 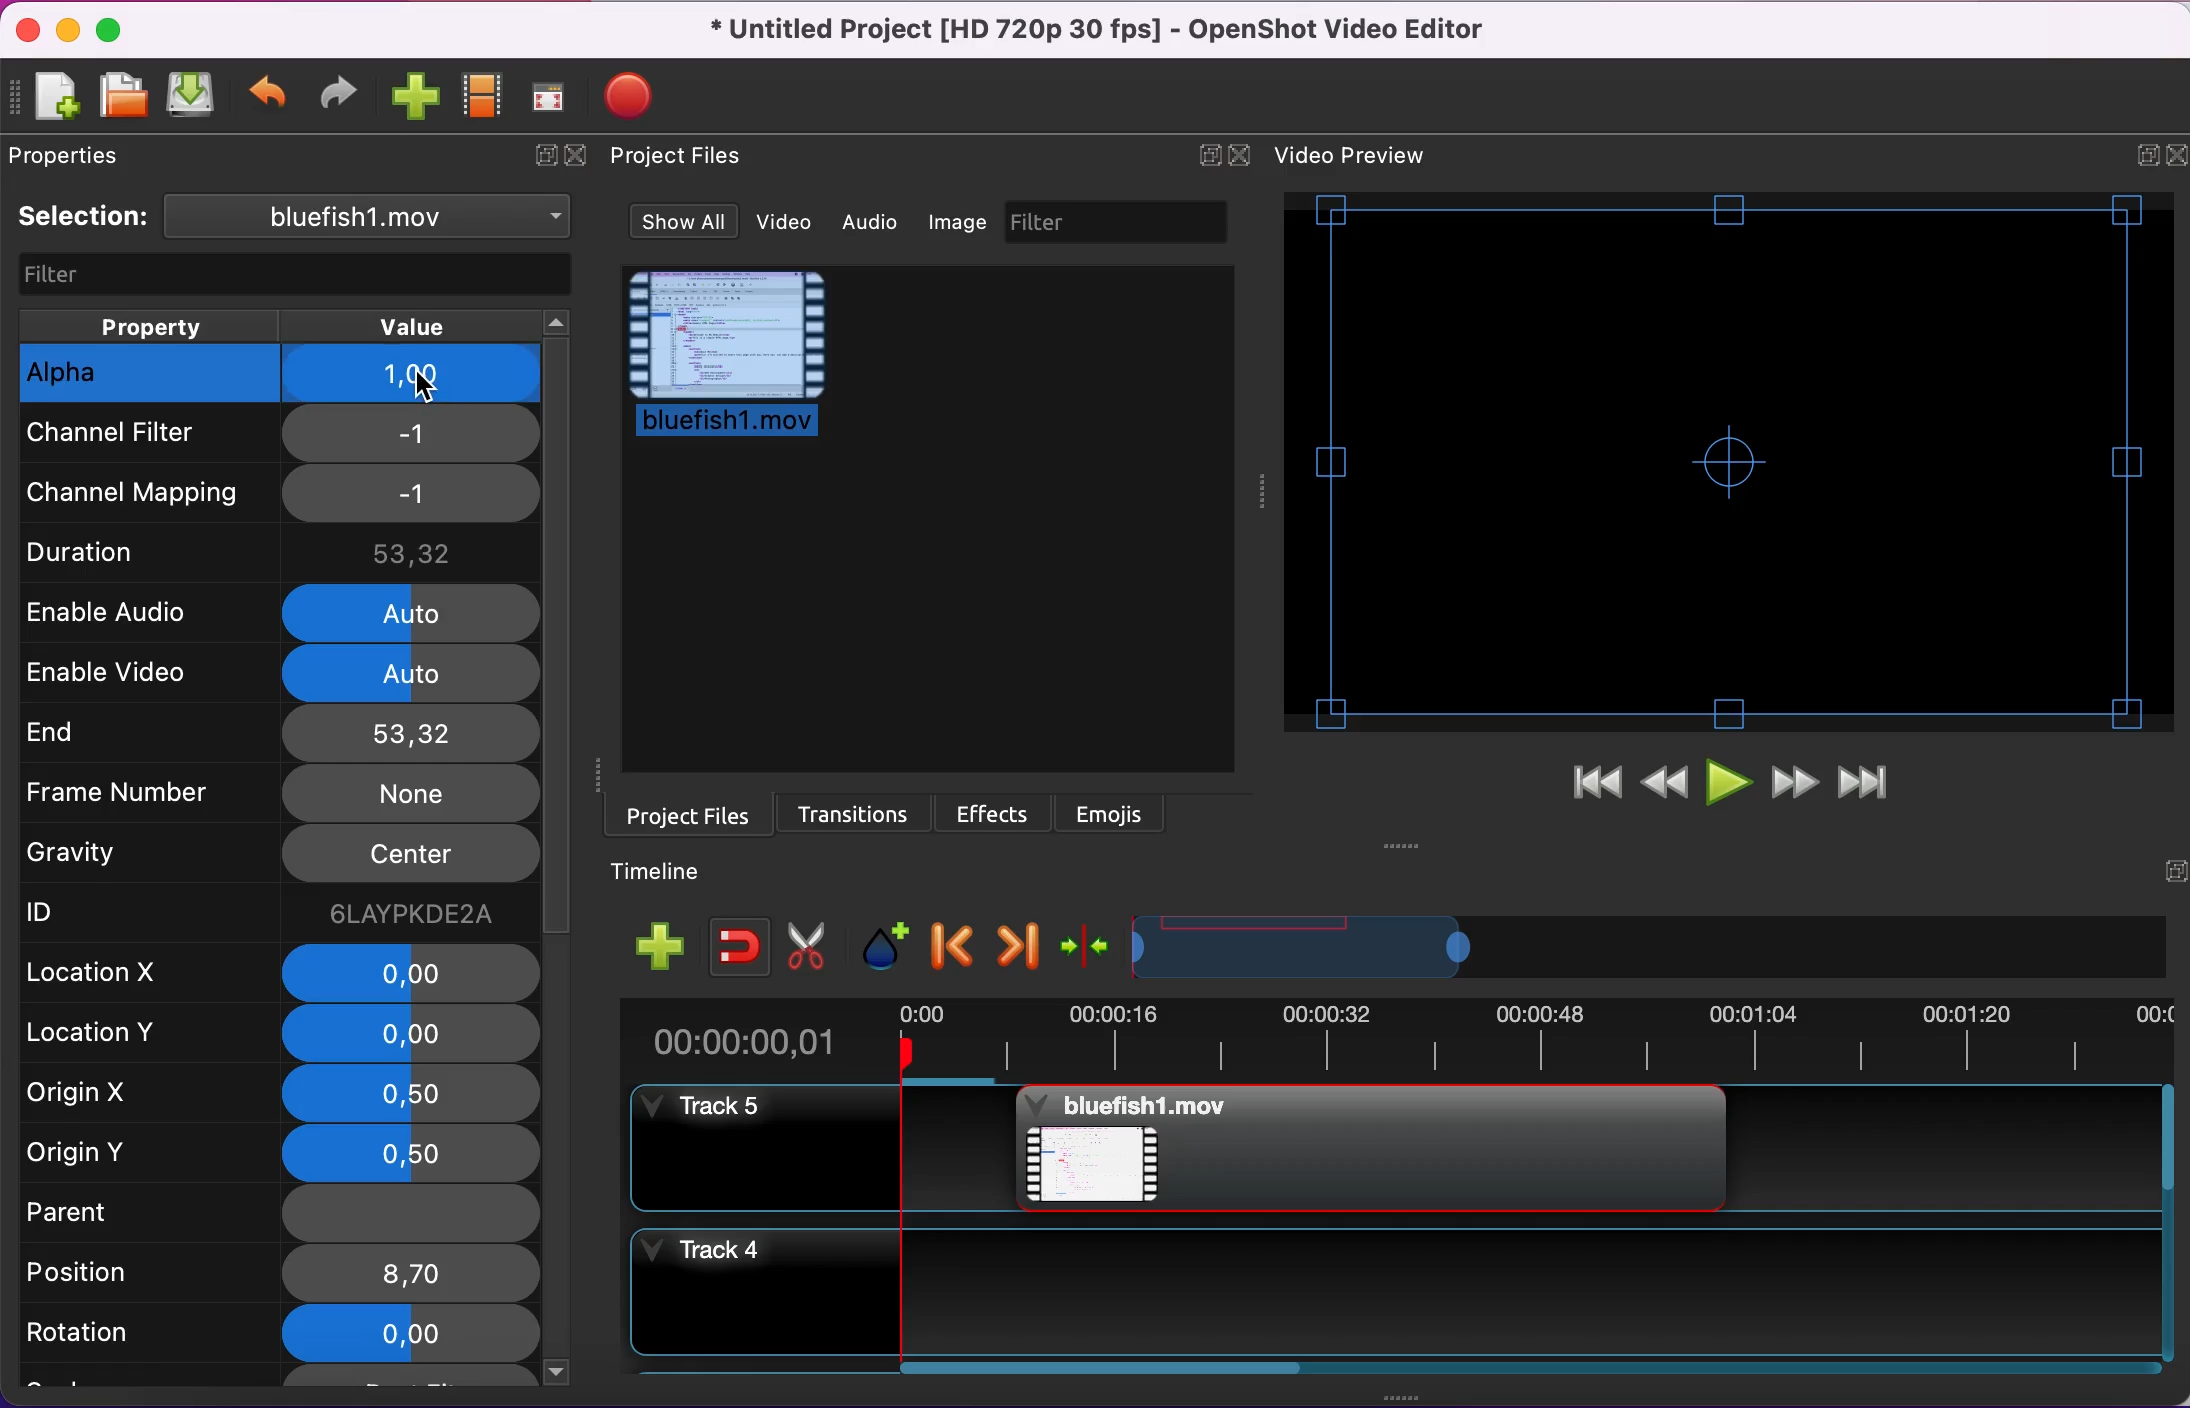 I want to click on enable snapping, so click(x=745, y=945).